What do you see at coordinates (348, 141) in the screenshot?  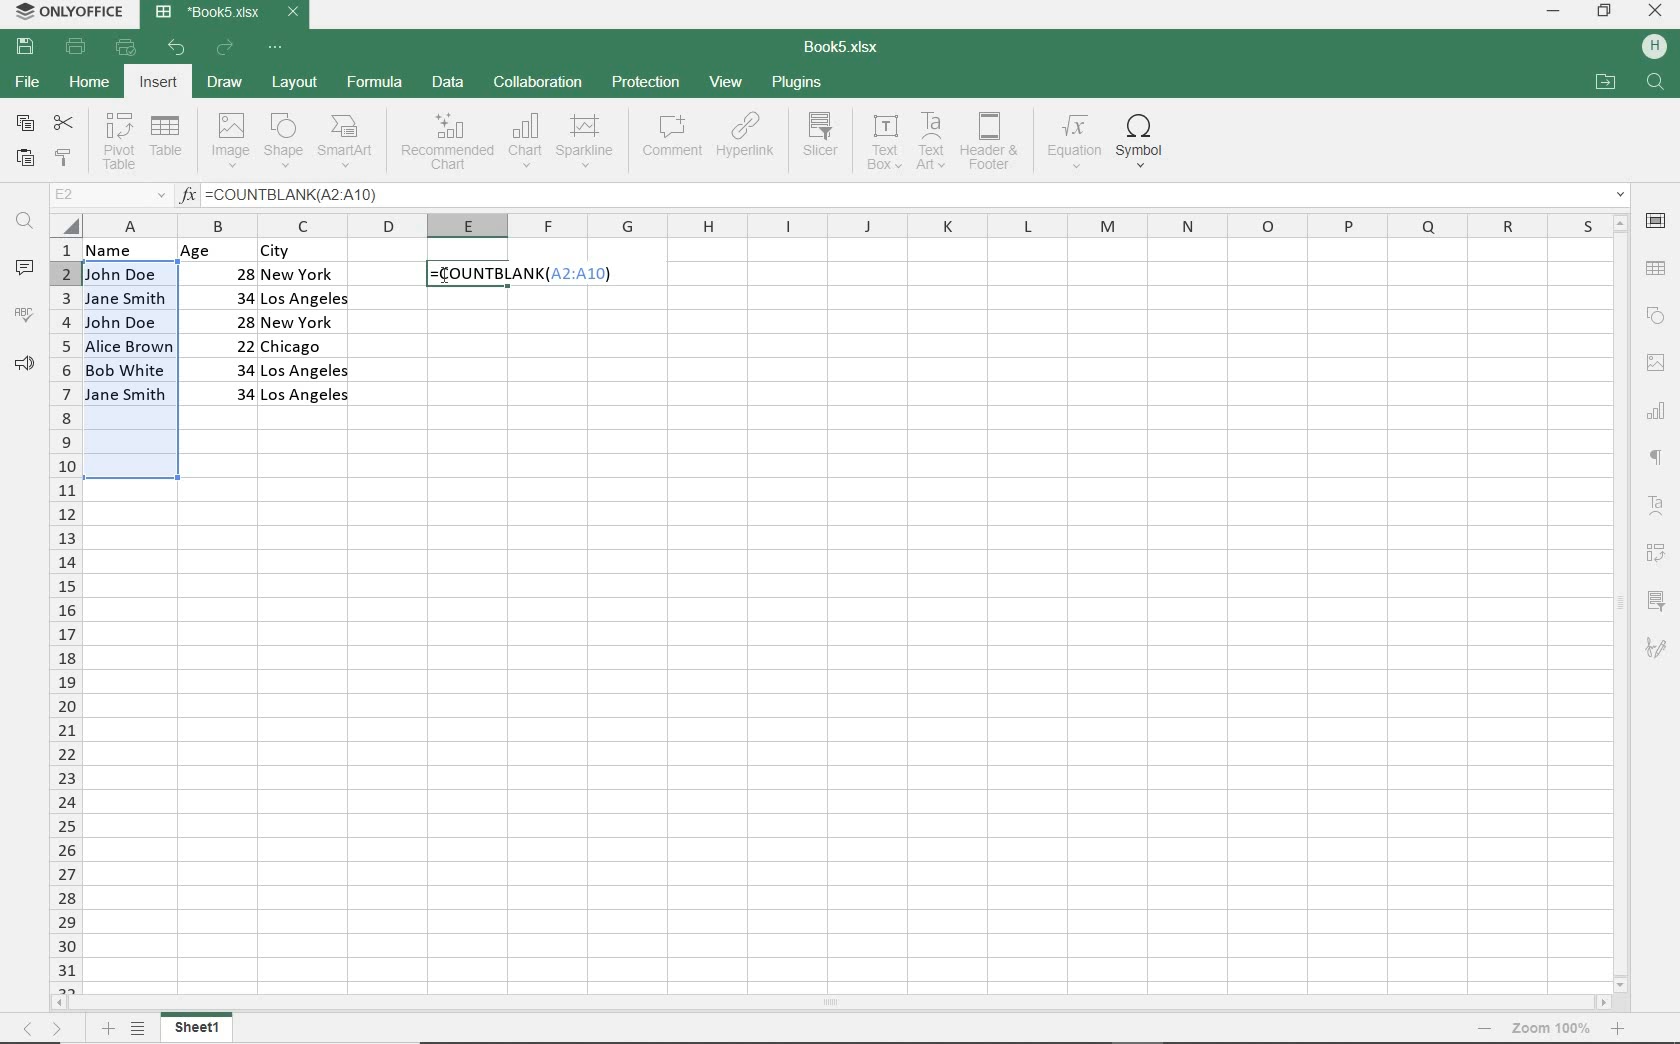 I see `SMARTART` at bounding box center [348, 141].